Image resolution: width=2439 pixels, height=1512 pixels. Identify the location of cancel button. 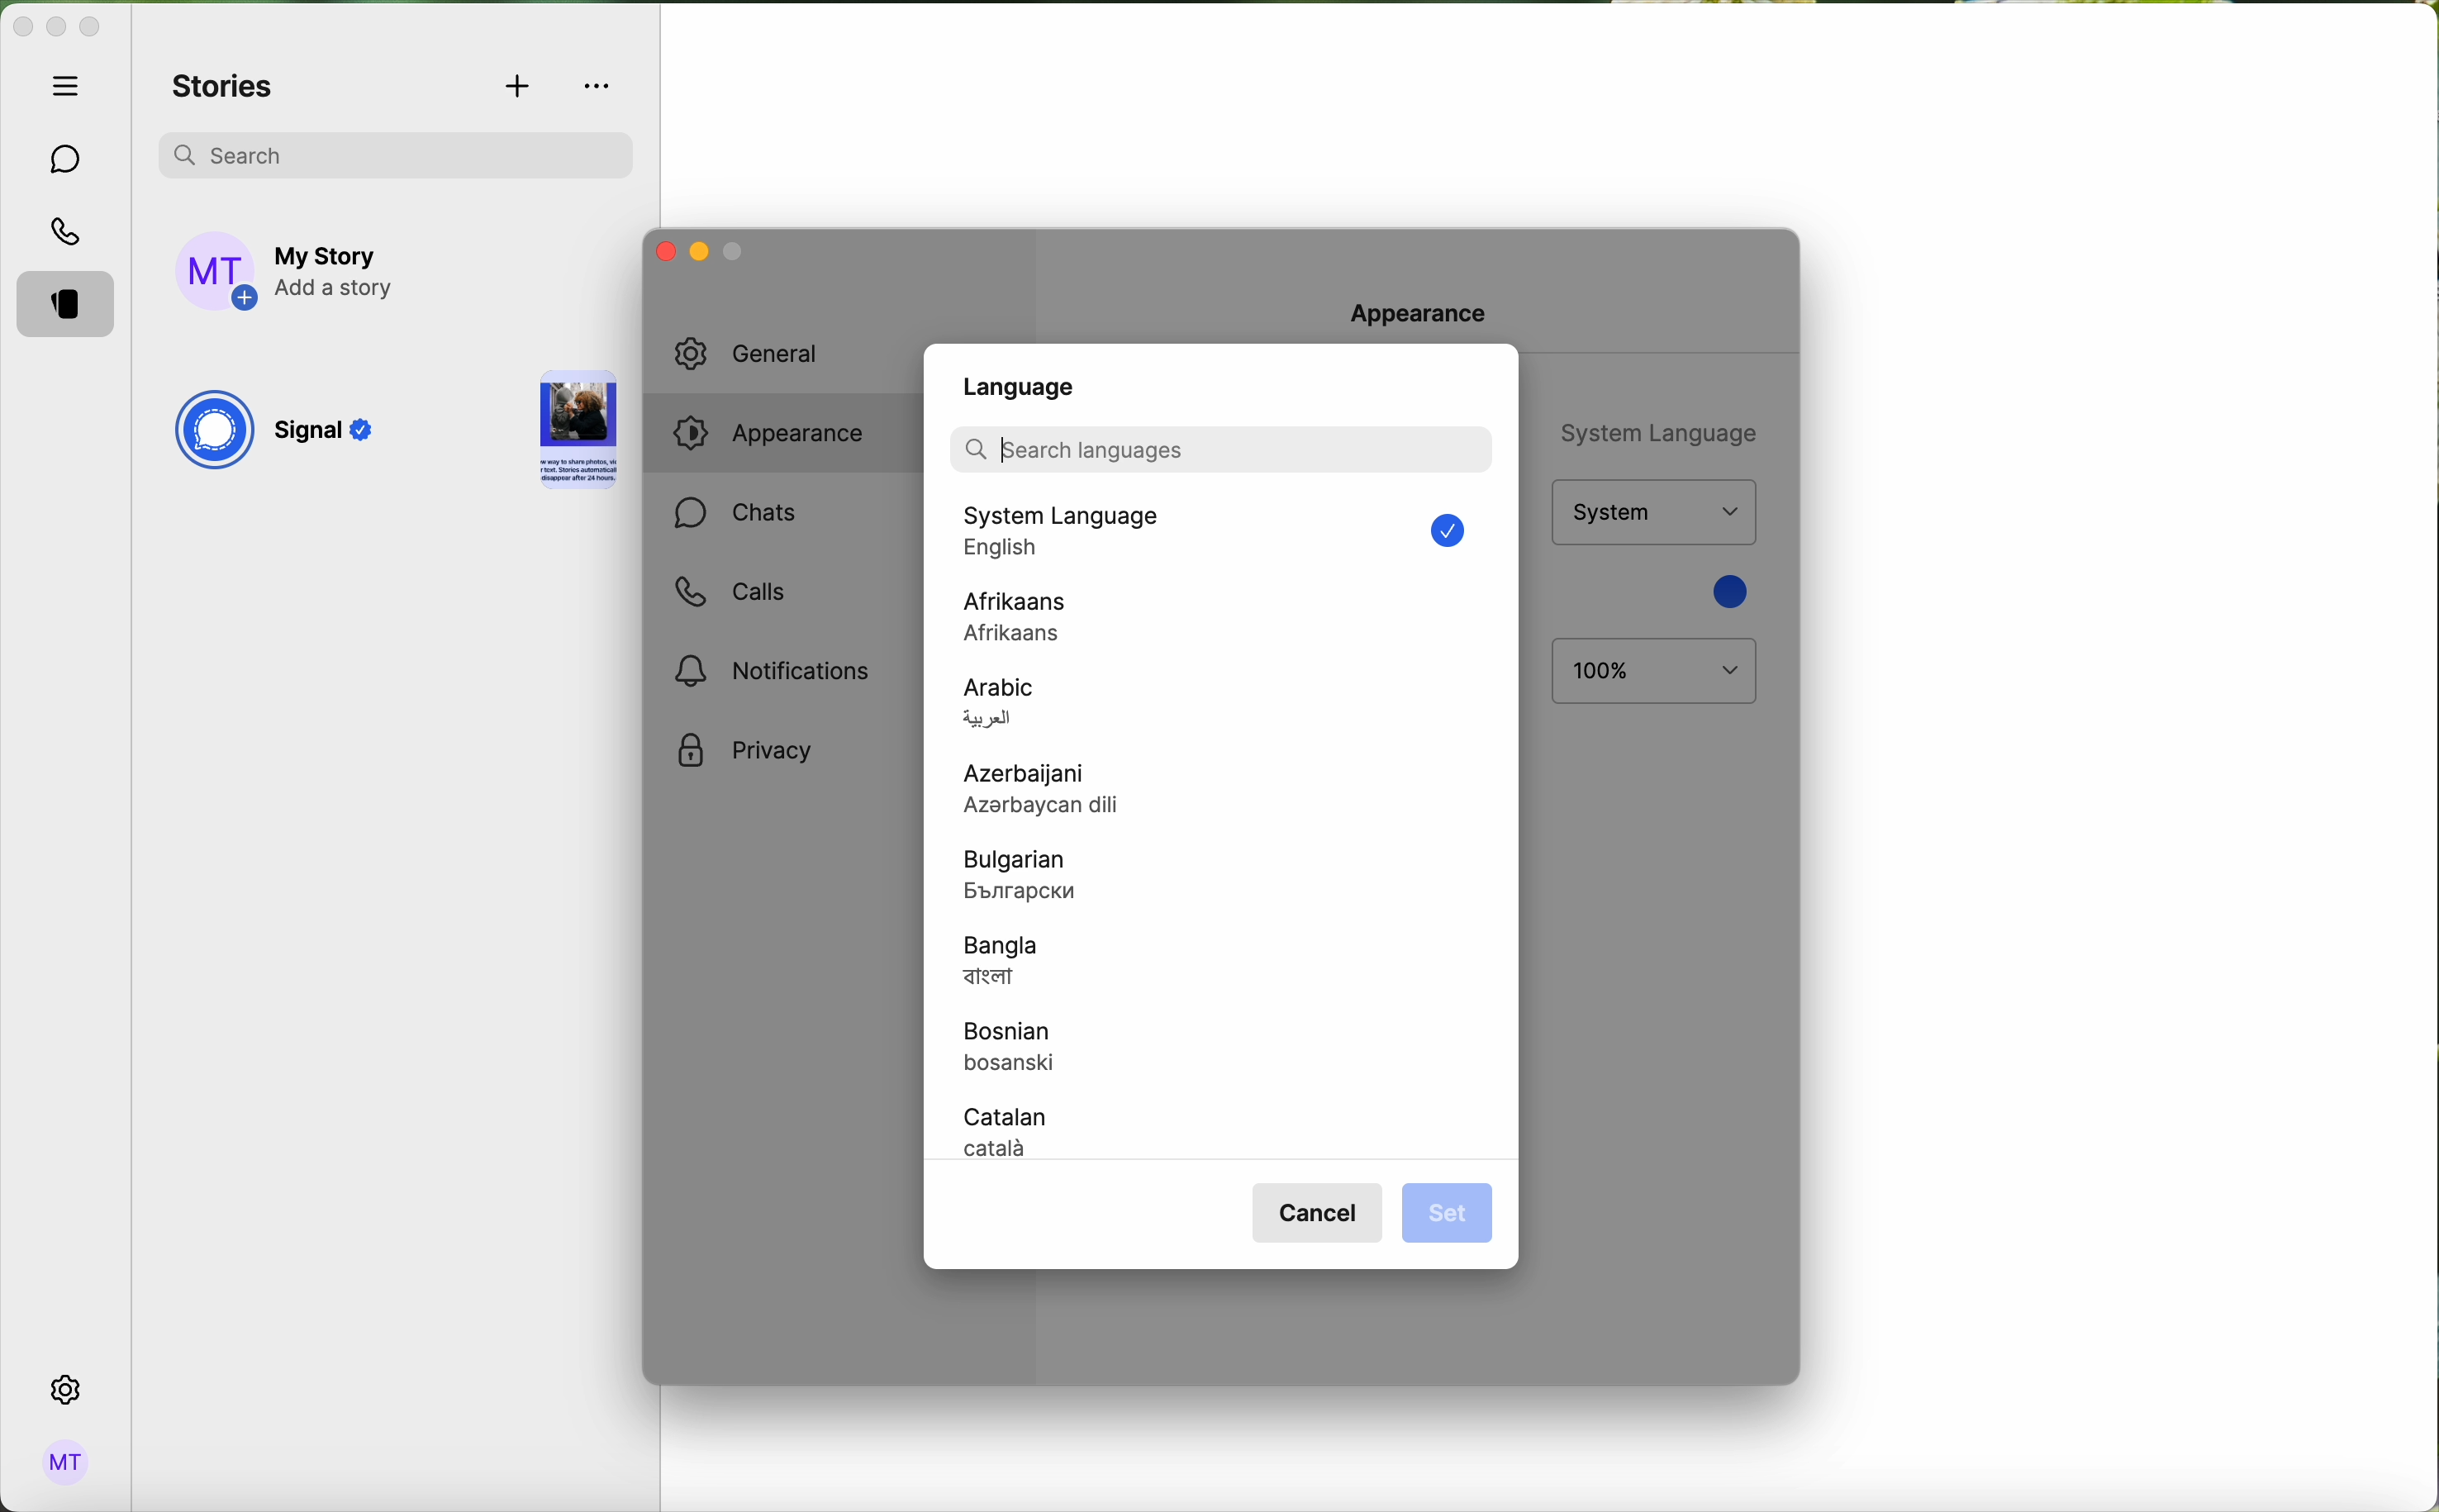
(1321, 1214).